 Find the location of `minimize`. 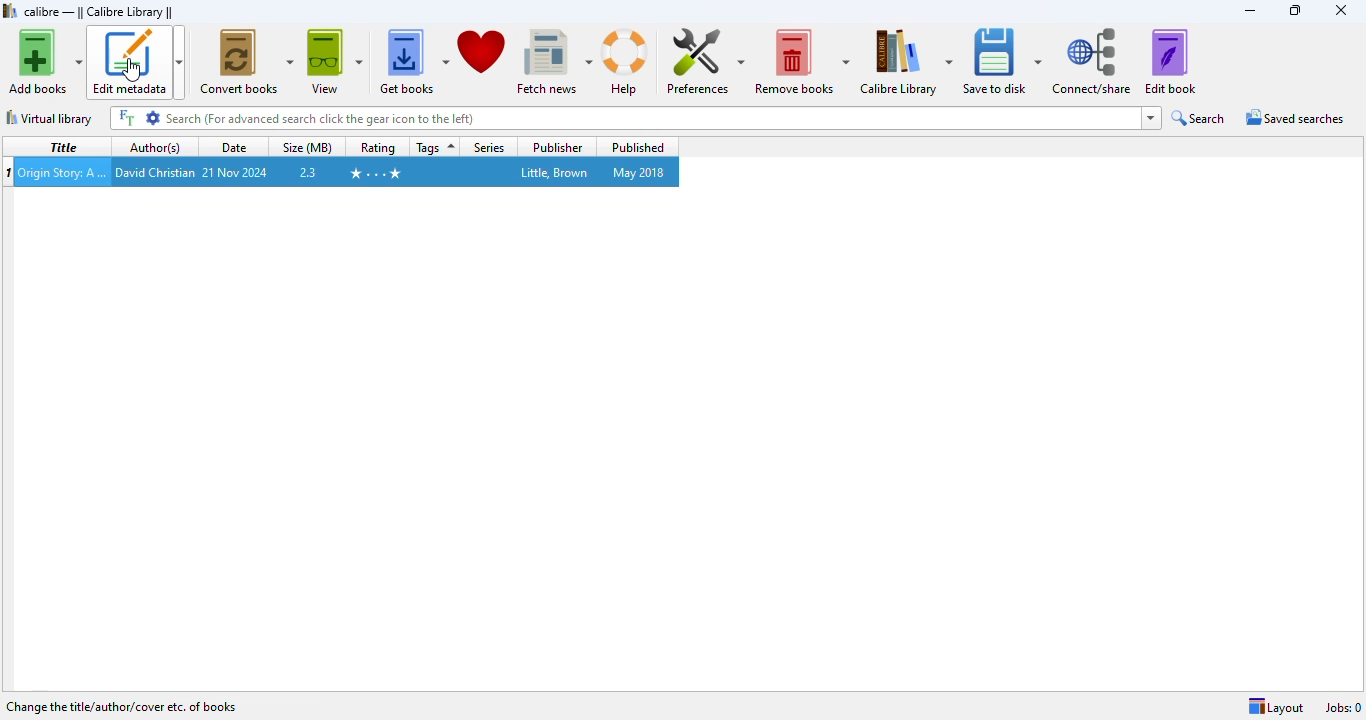

minimize is located at coordinates (1252, 11).